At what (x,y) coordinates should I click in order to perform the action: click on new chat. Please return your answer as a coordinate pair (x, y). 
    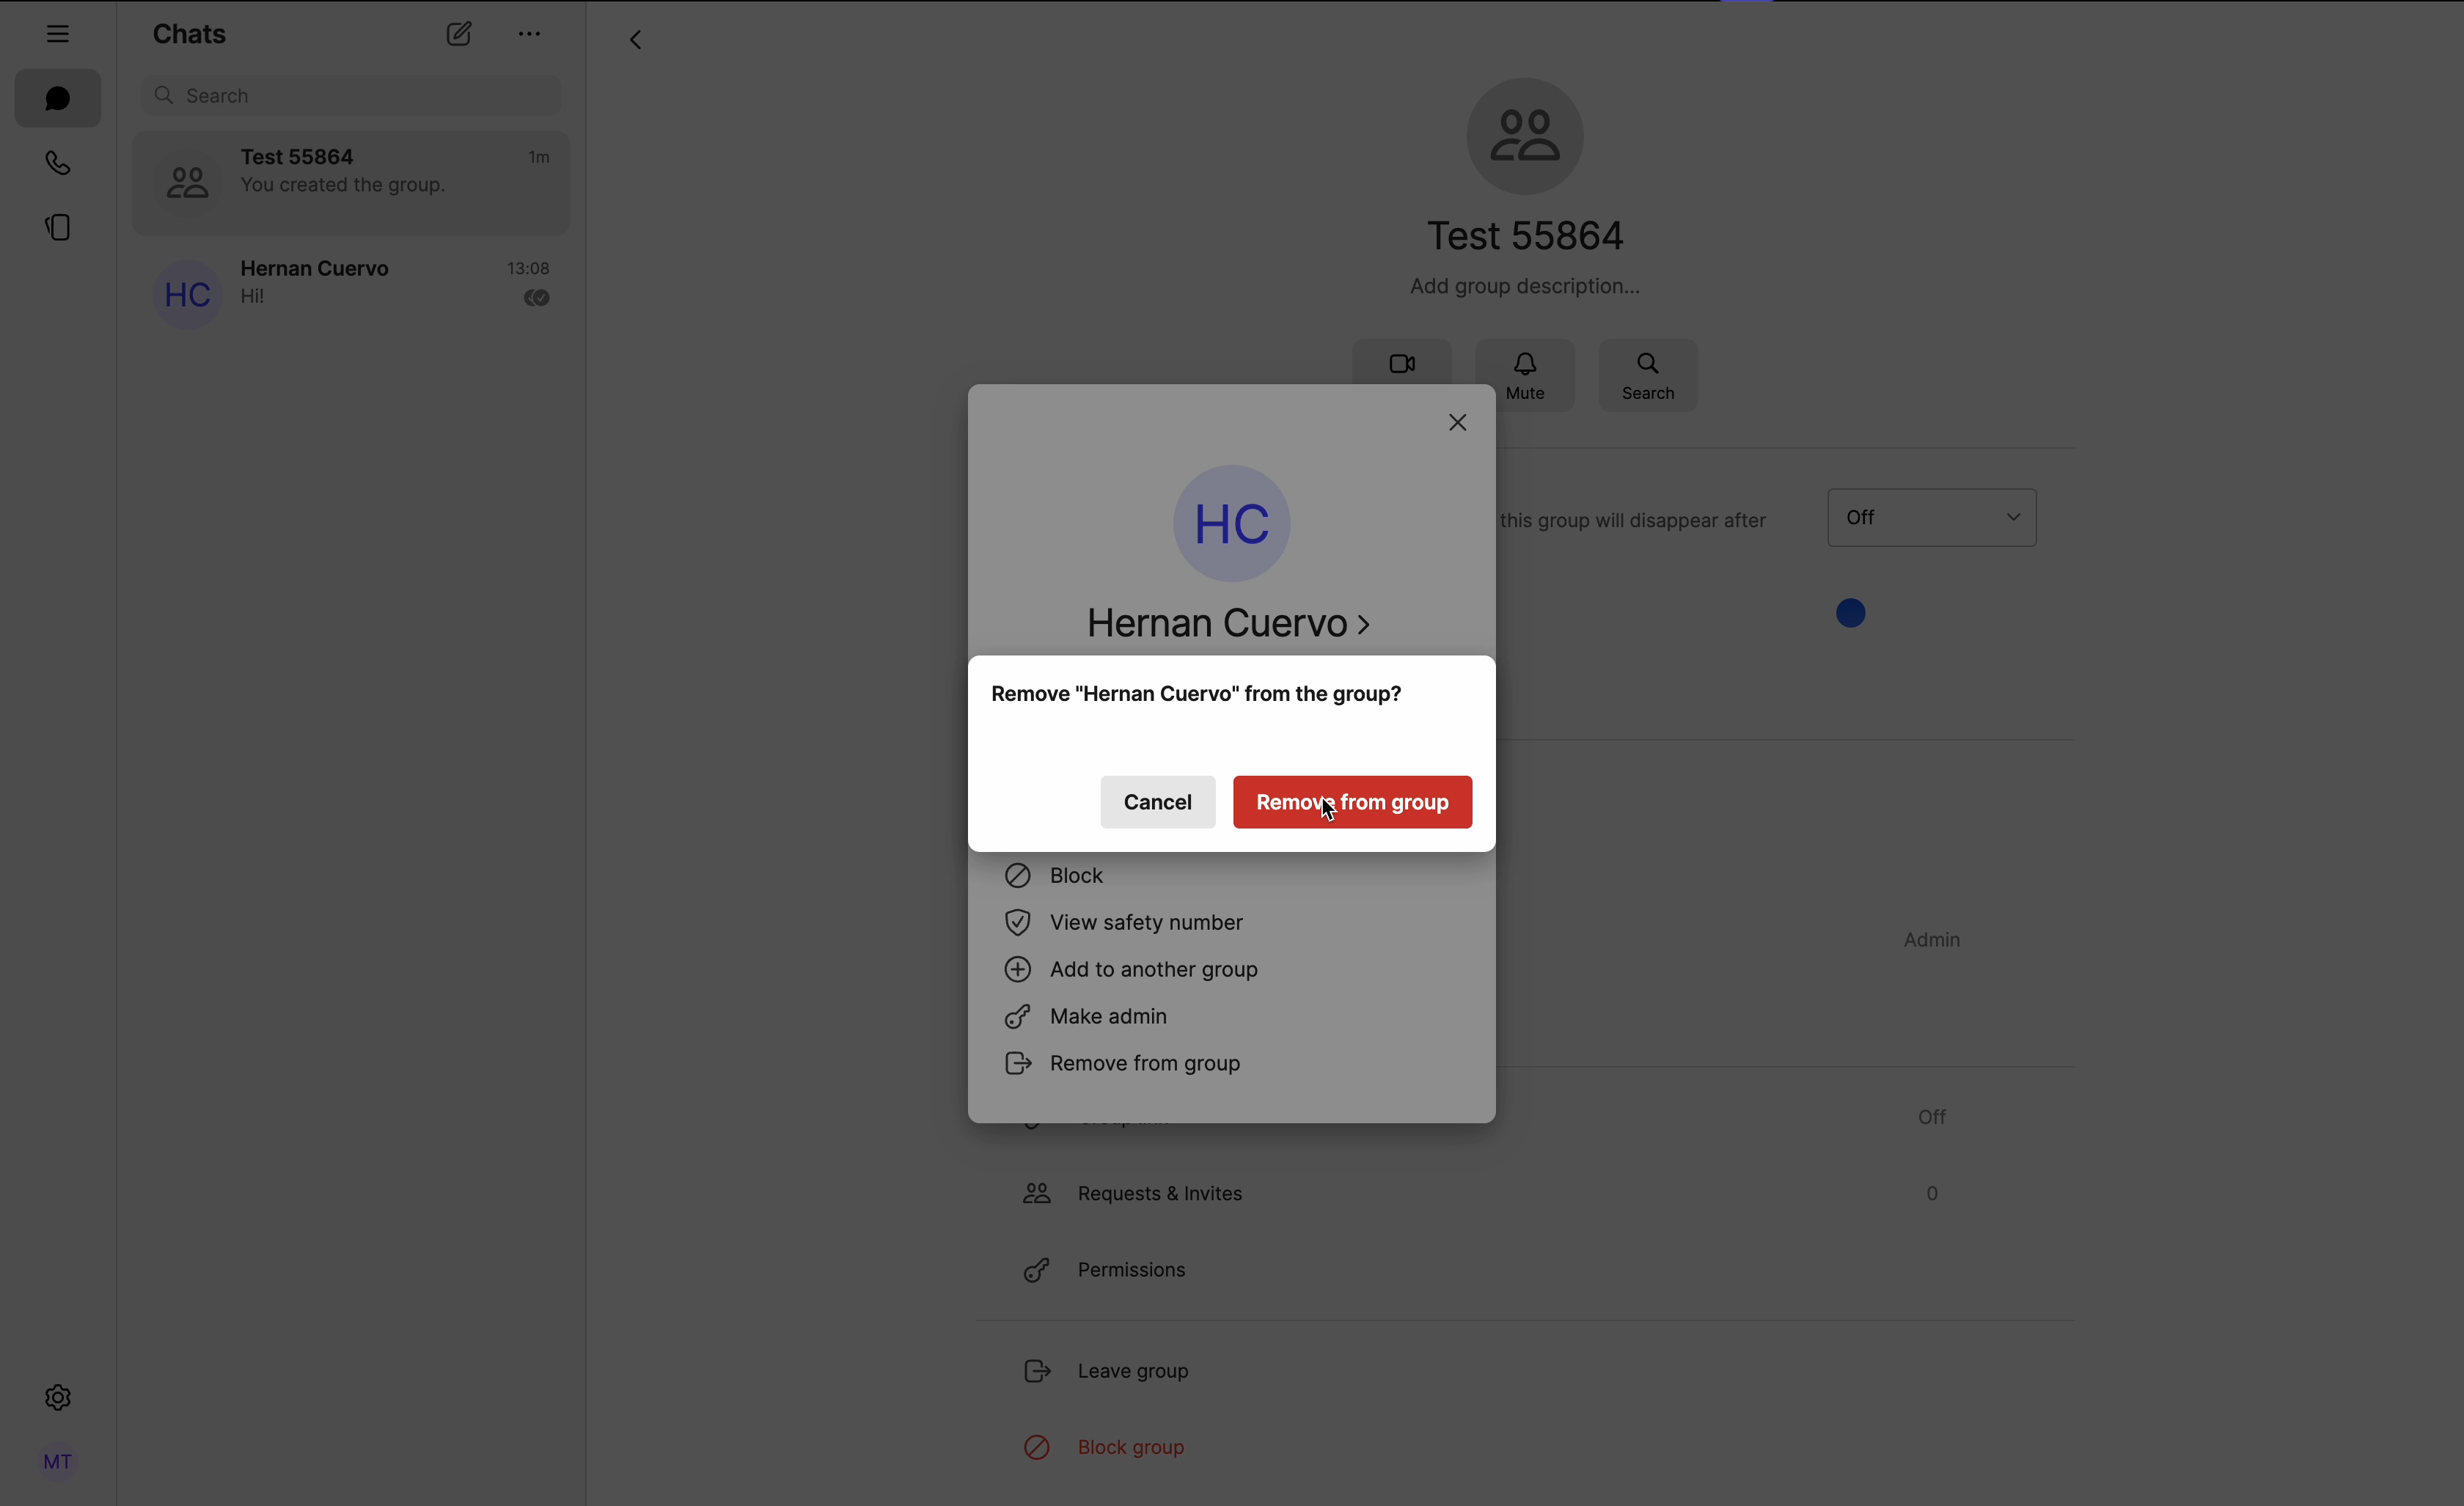
    Looking at the image, I should click on (457, 37).